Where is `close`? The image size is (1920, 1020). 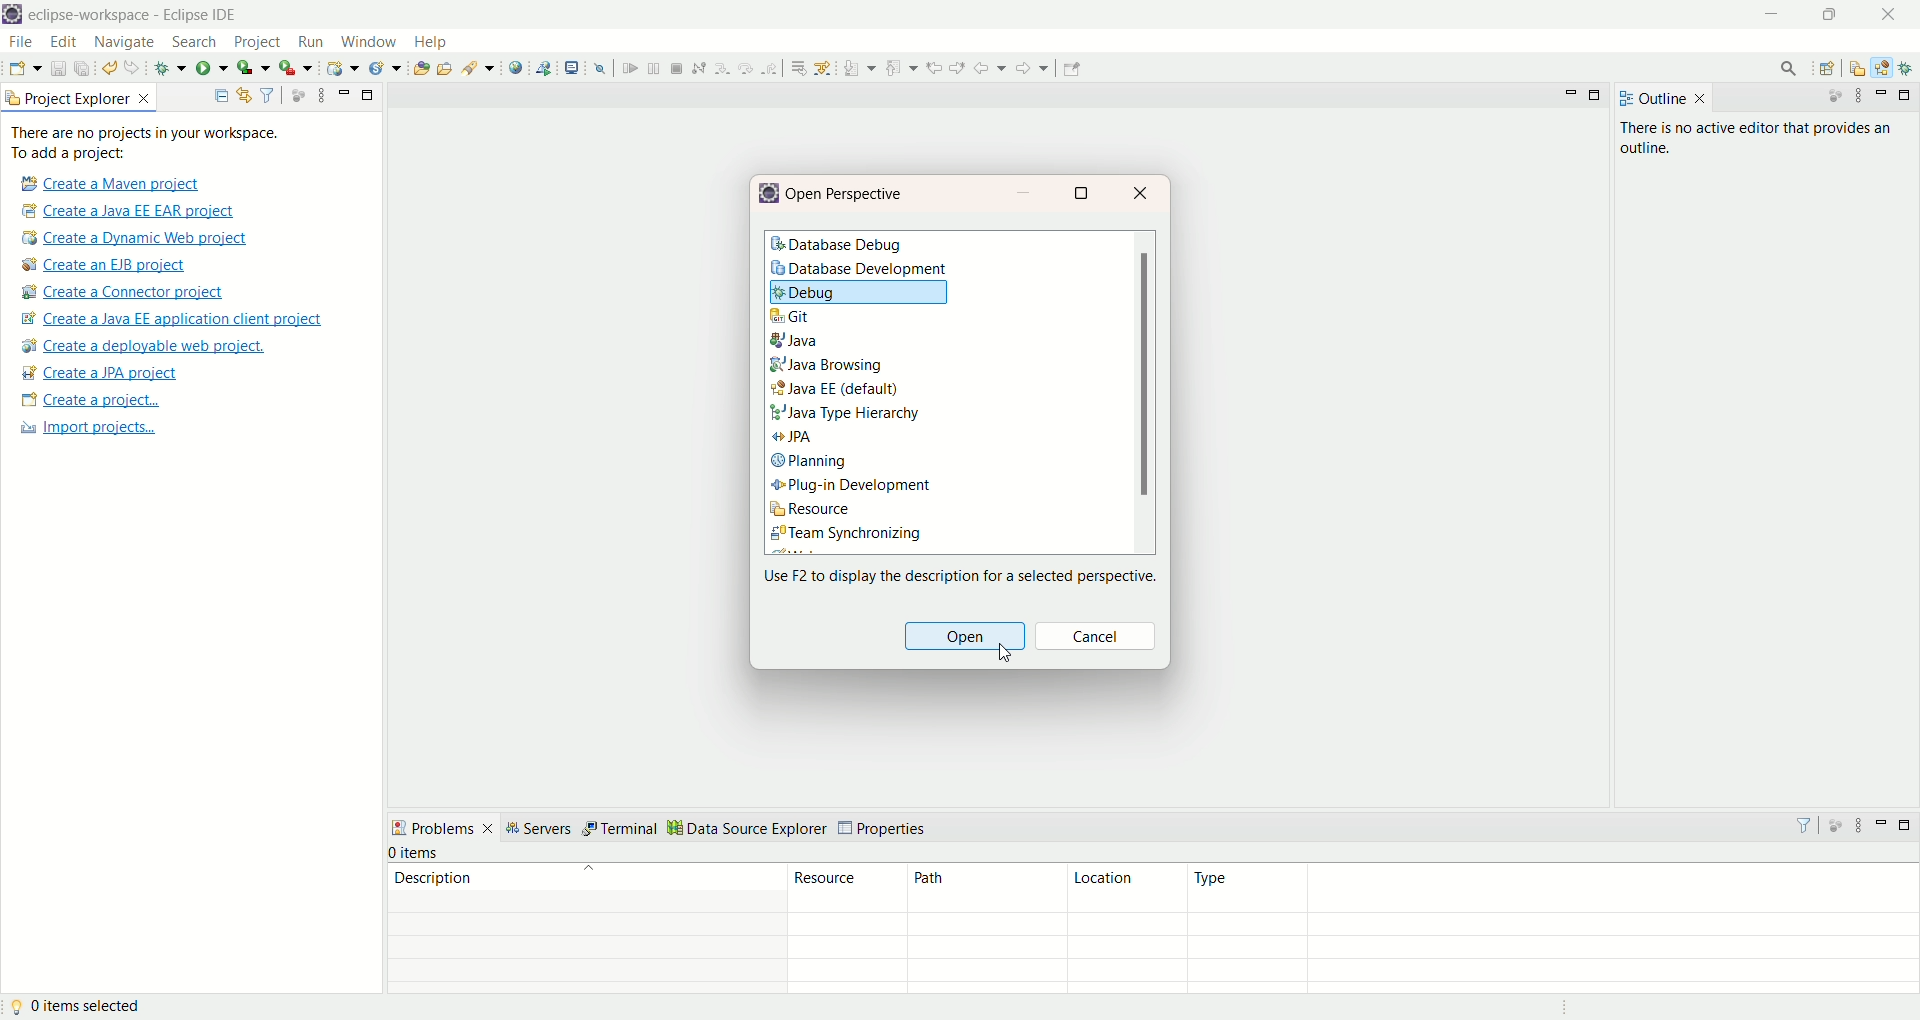
close is located at coordinates (1142, 194).